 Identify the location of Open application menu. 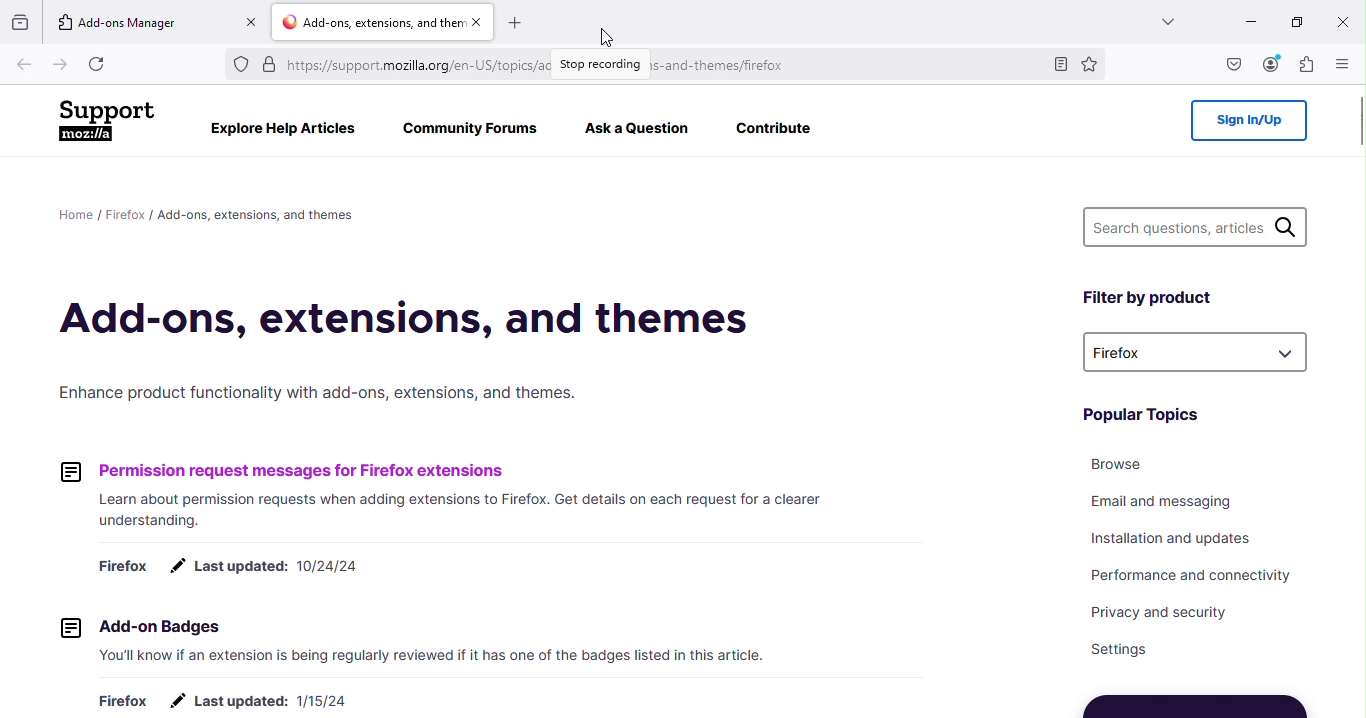
(1341, 62).